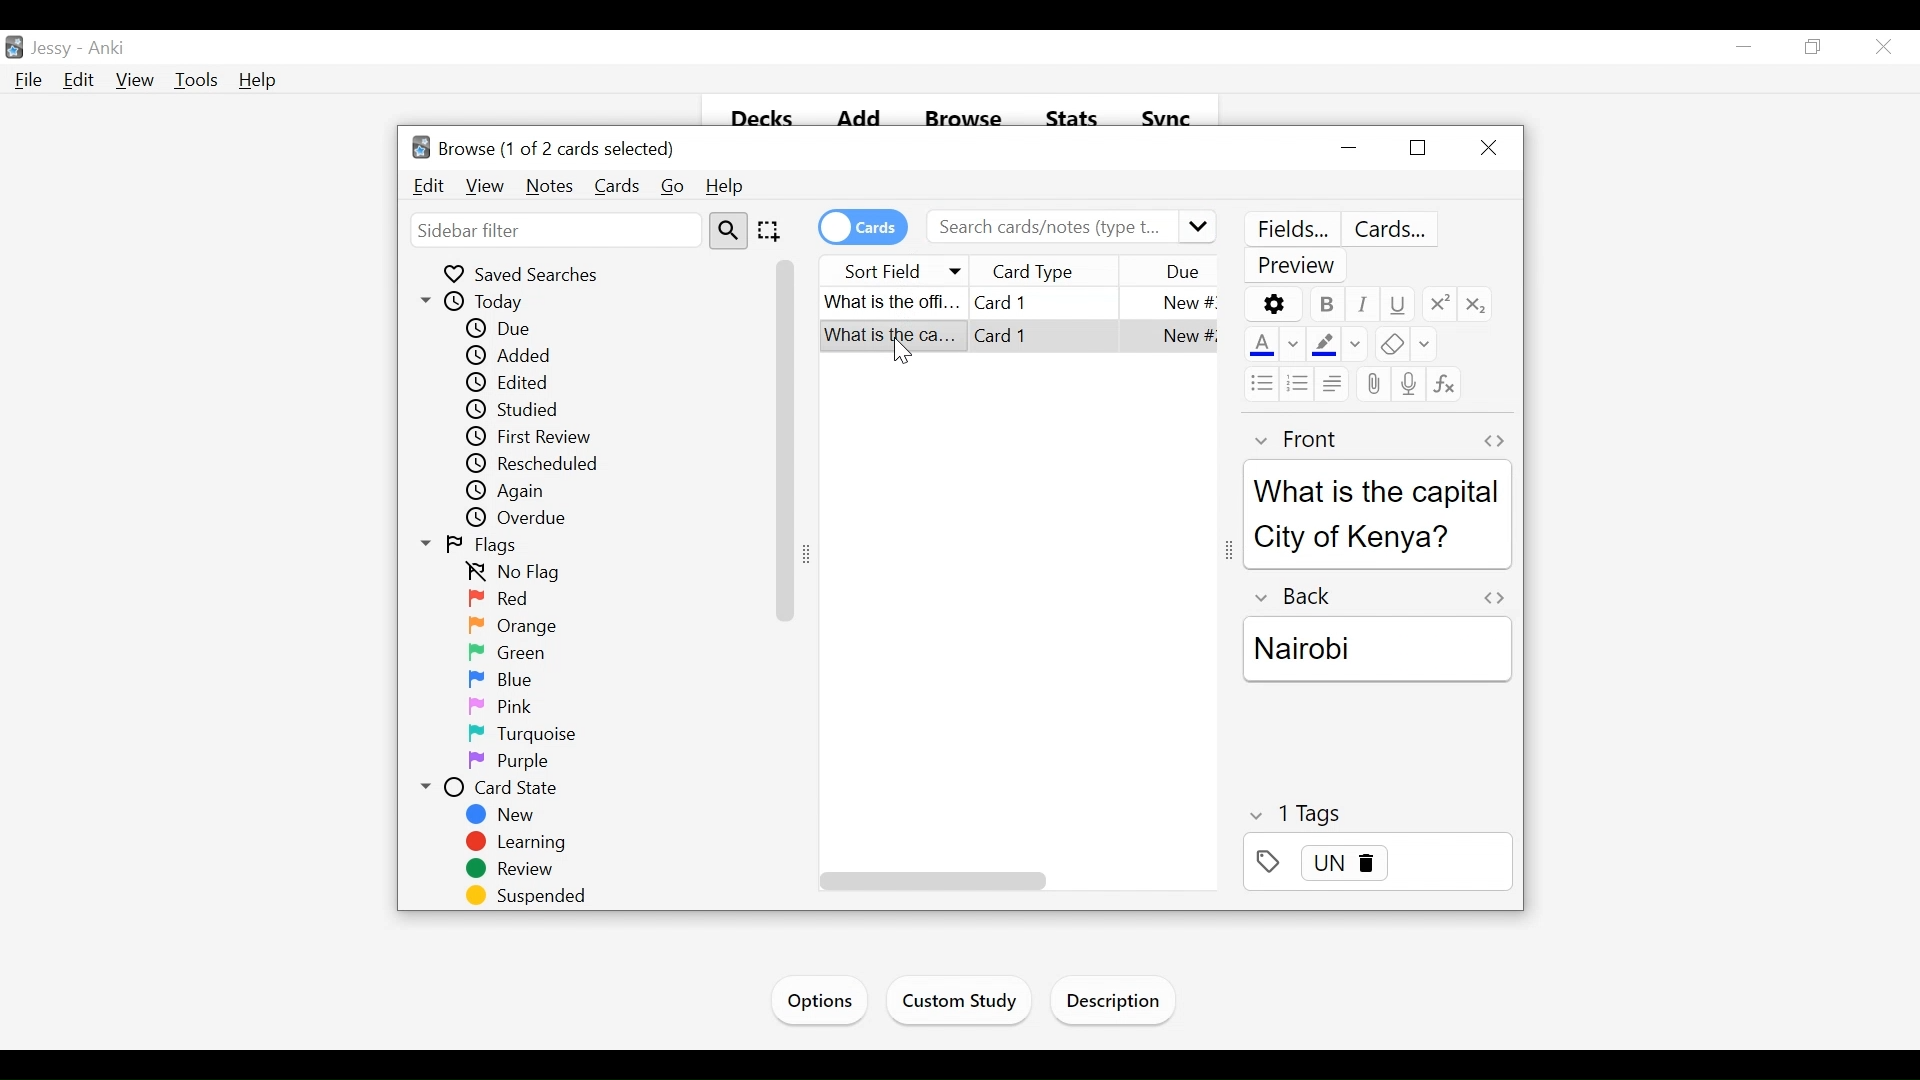 The height and width of the screenshot is (1080, 1920). What do you see at coordinates (1061, 271) in the screenshot?
I see `Card Type` at bounding box center [1061, 271].